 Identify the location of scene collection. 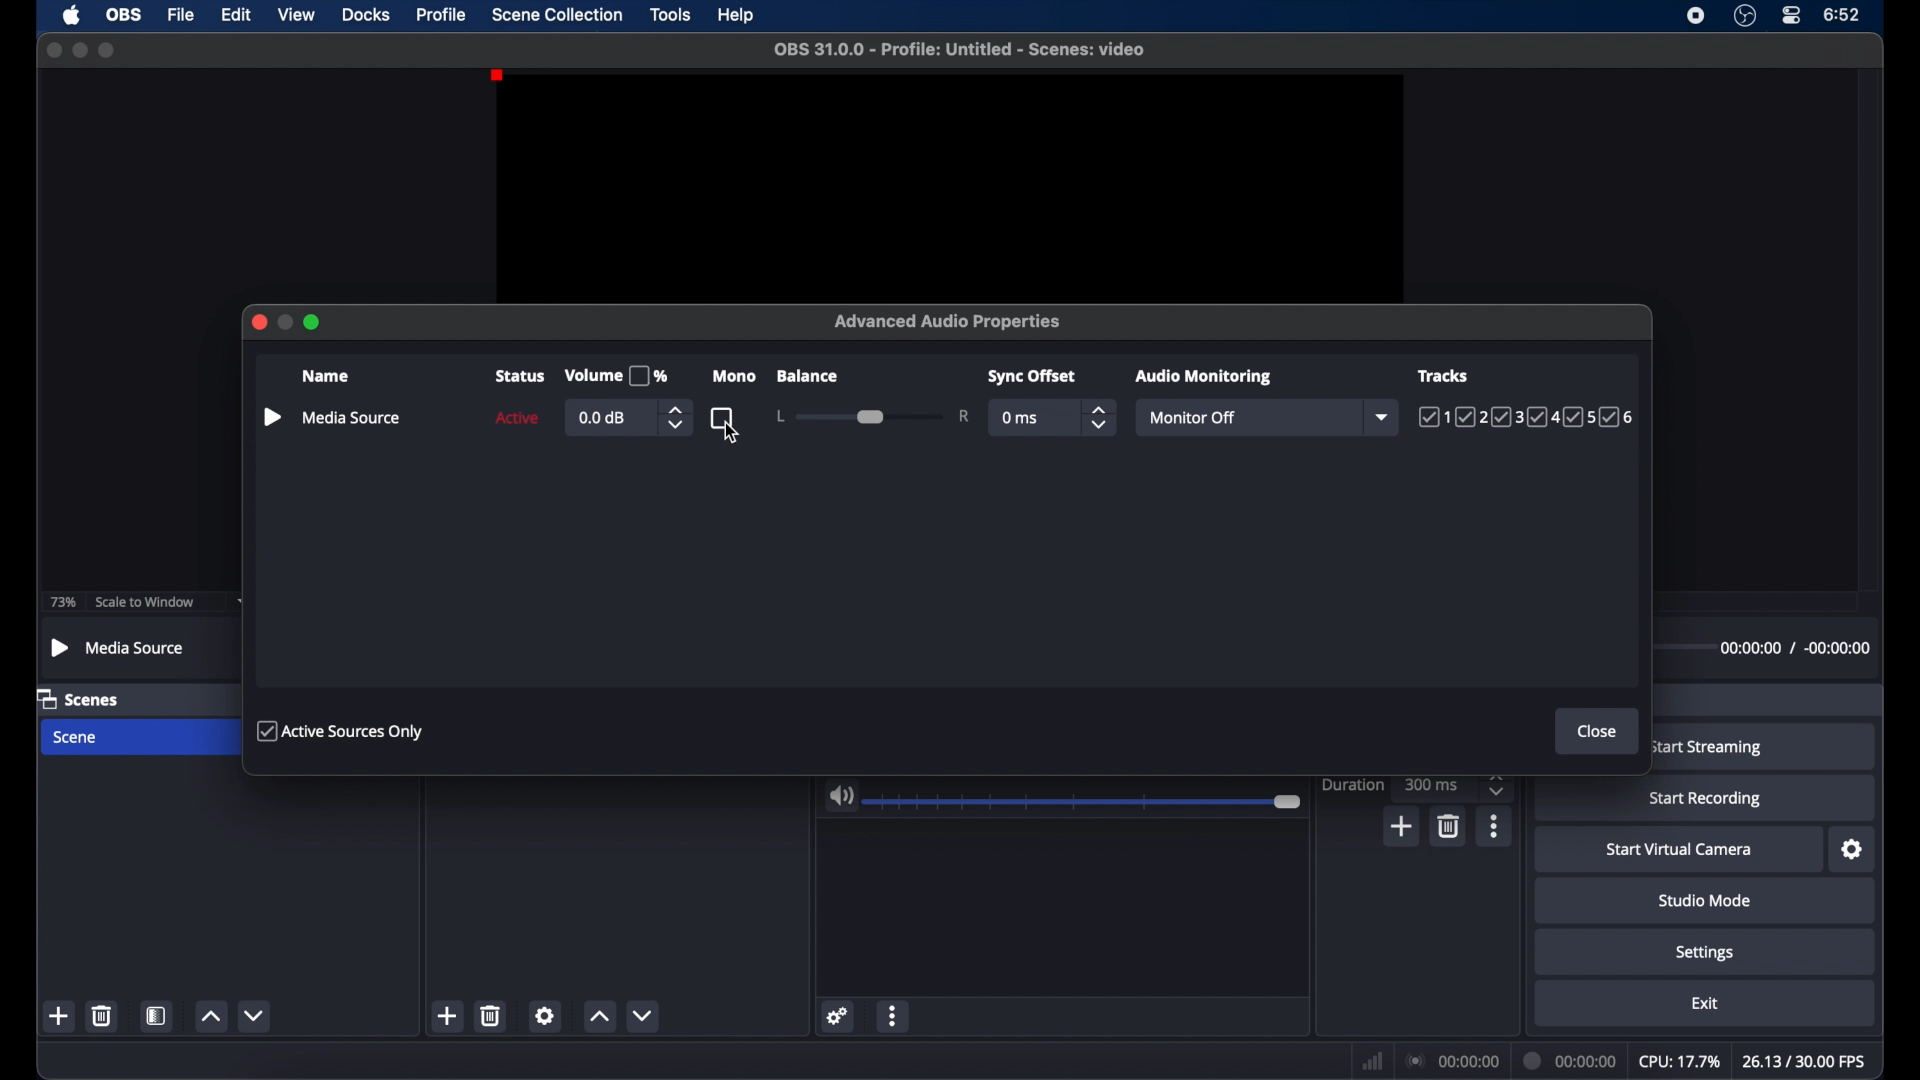
(556, 15).